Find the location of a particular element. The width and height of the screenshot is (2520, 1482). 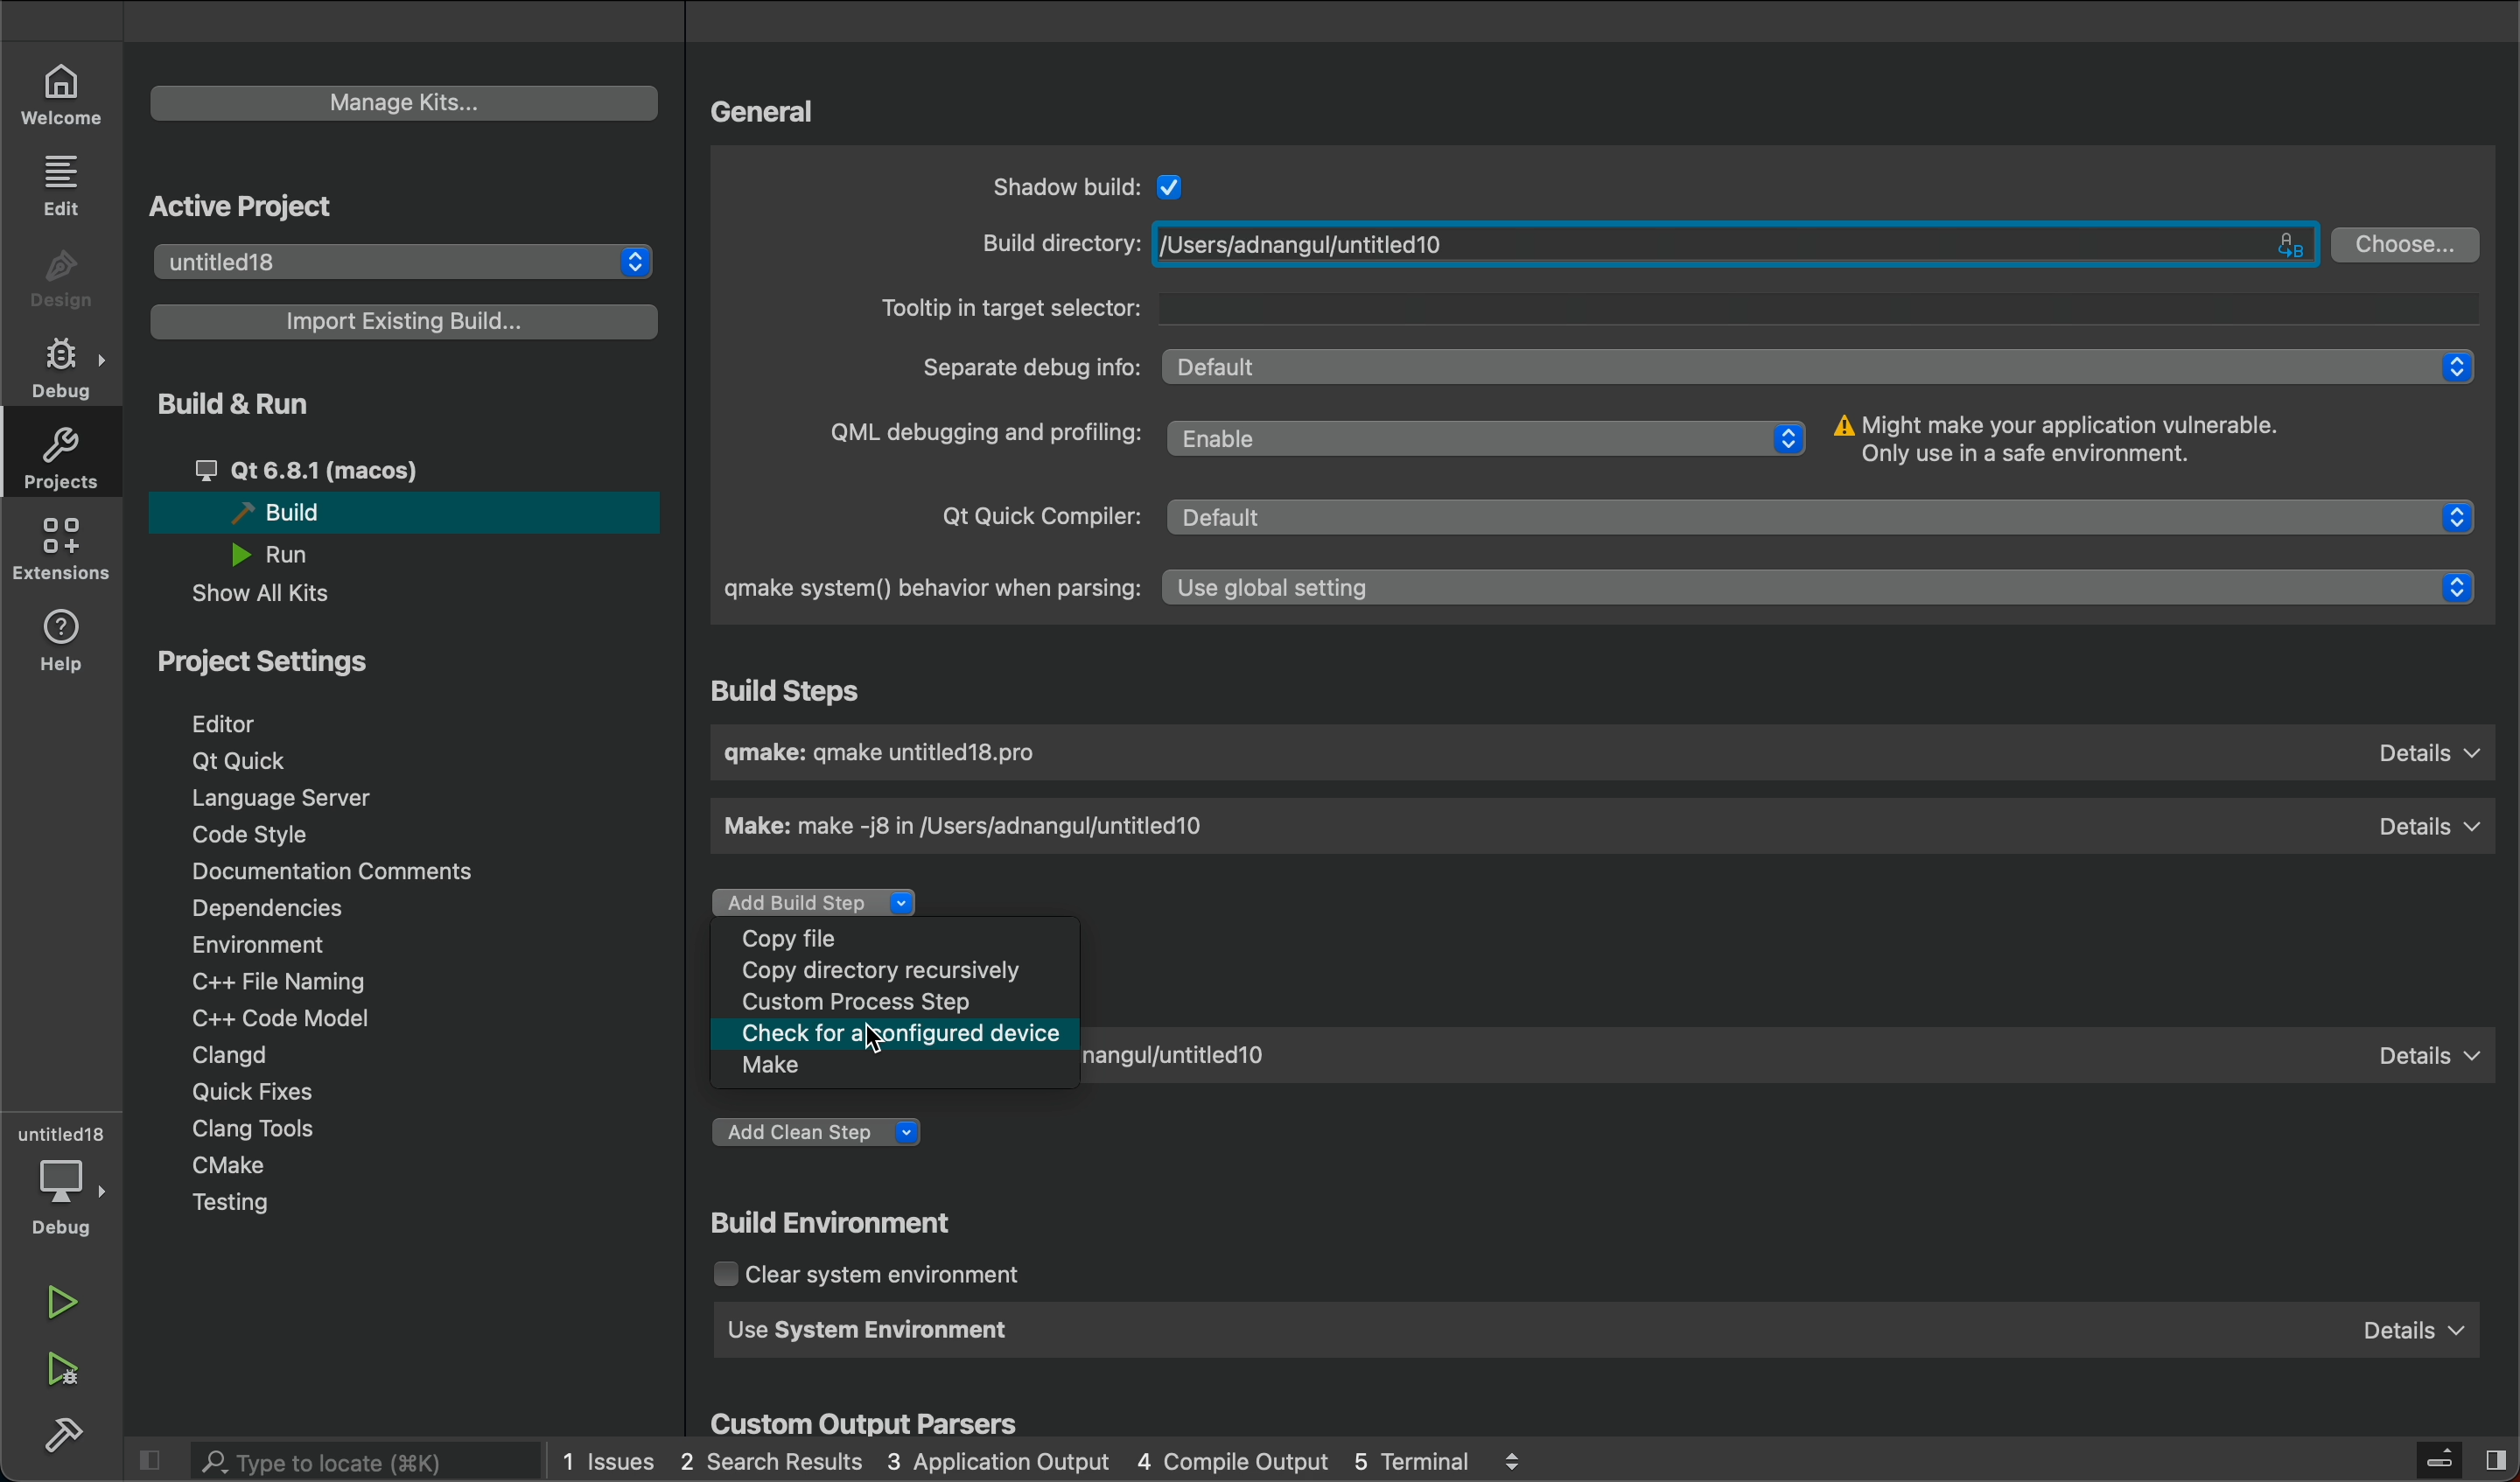

custom output parsers is located at coordinates (889, 1416).